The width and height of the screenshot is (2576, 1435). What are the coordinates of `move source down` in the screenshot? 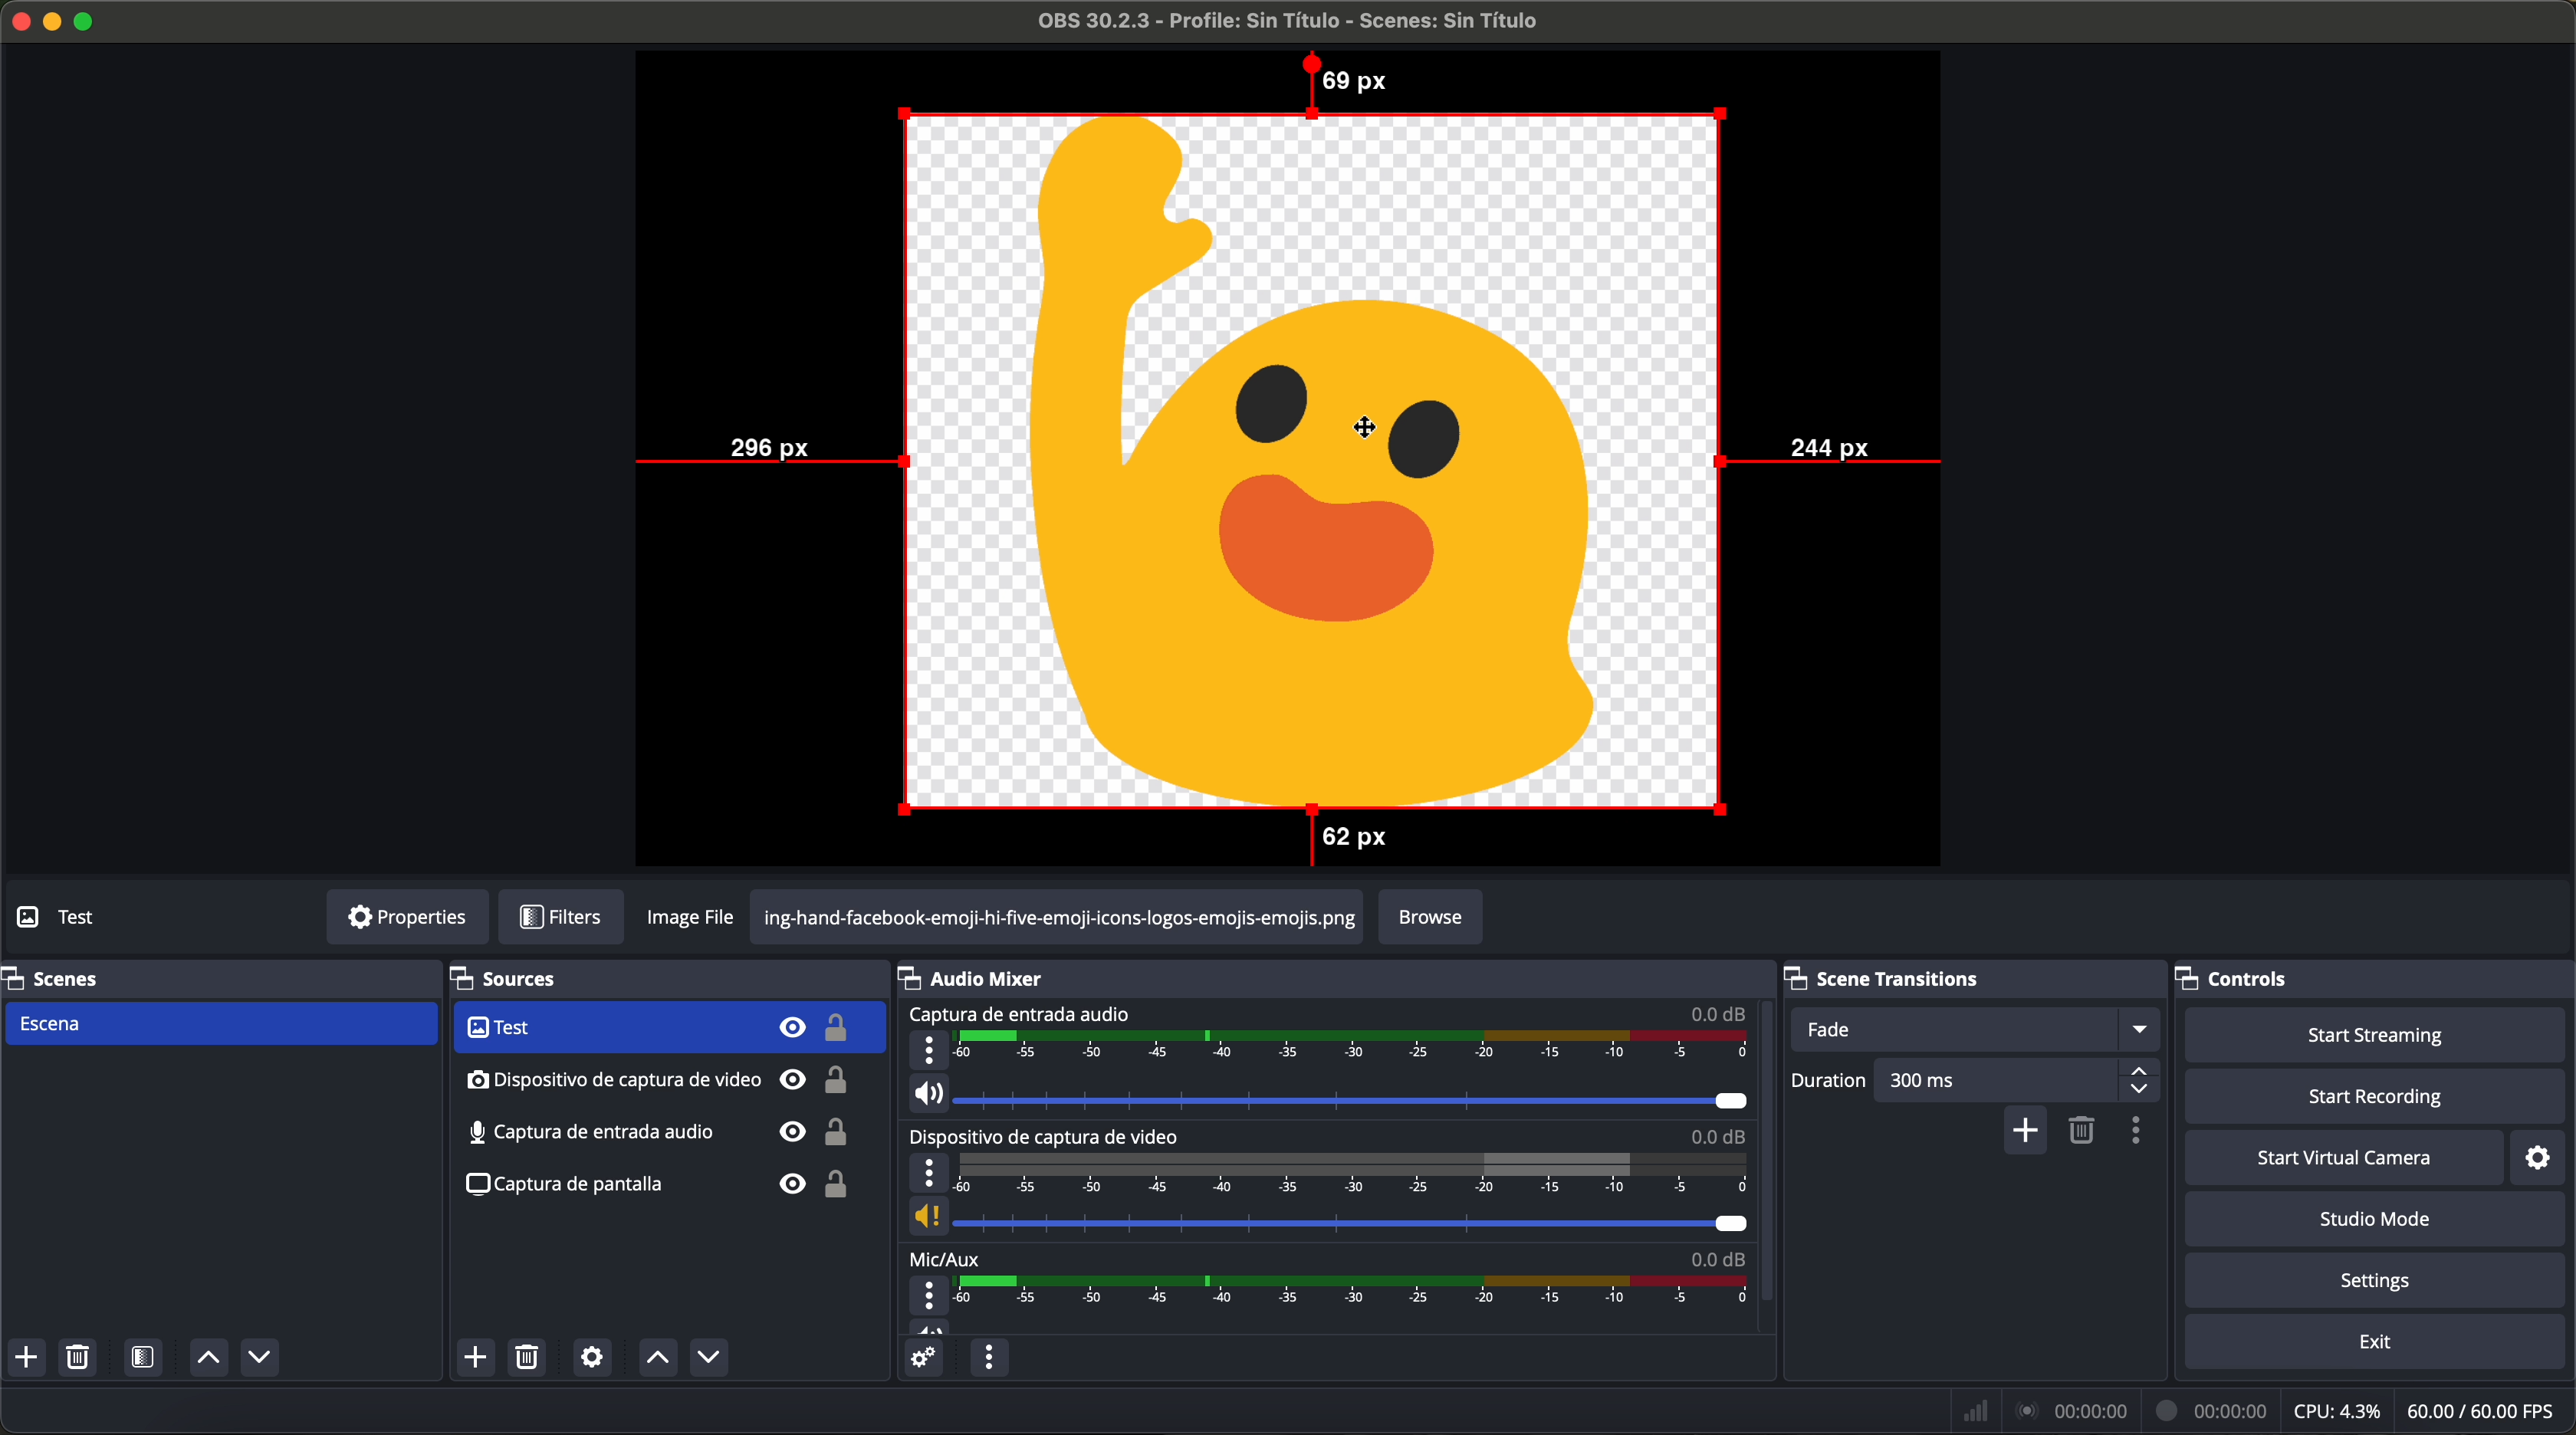 It's located at (704, 1359).